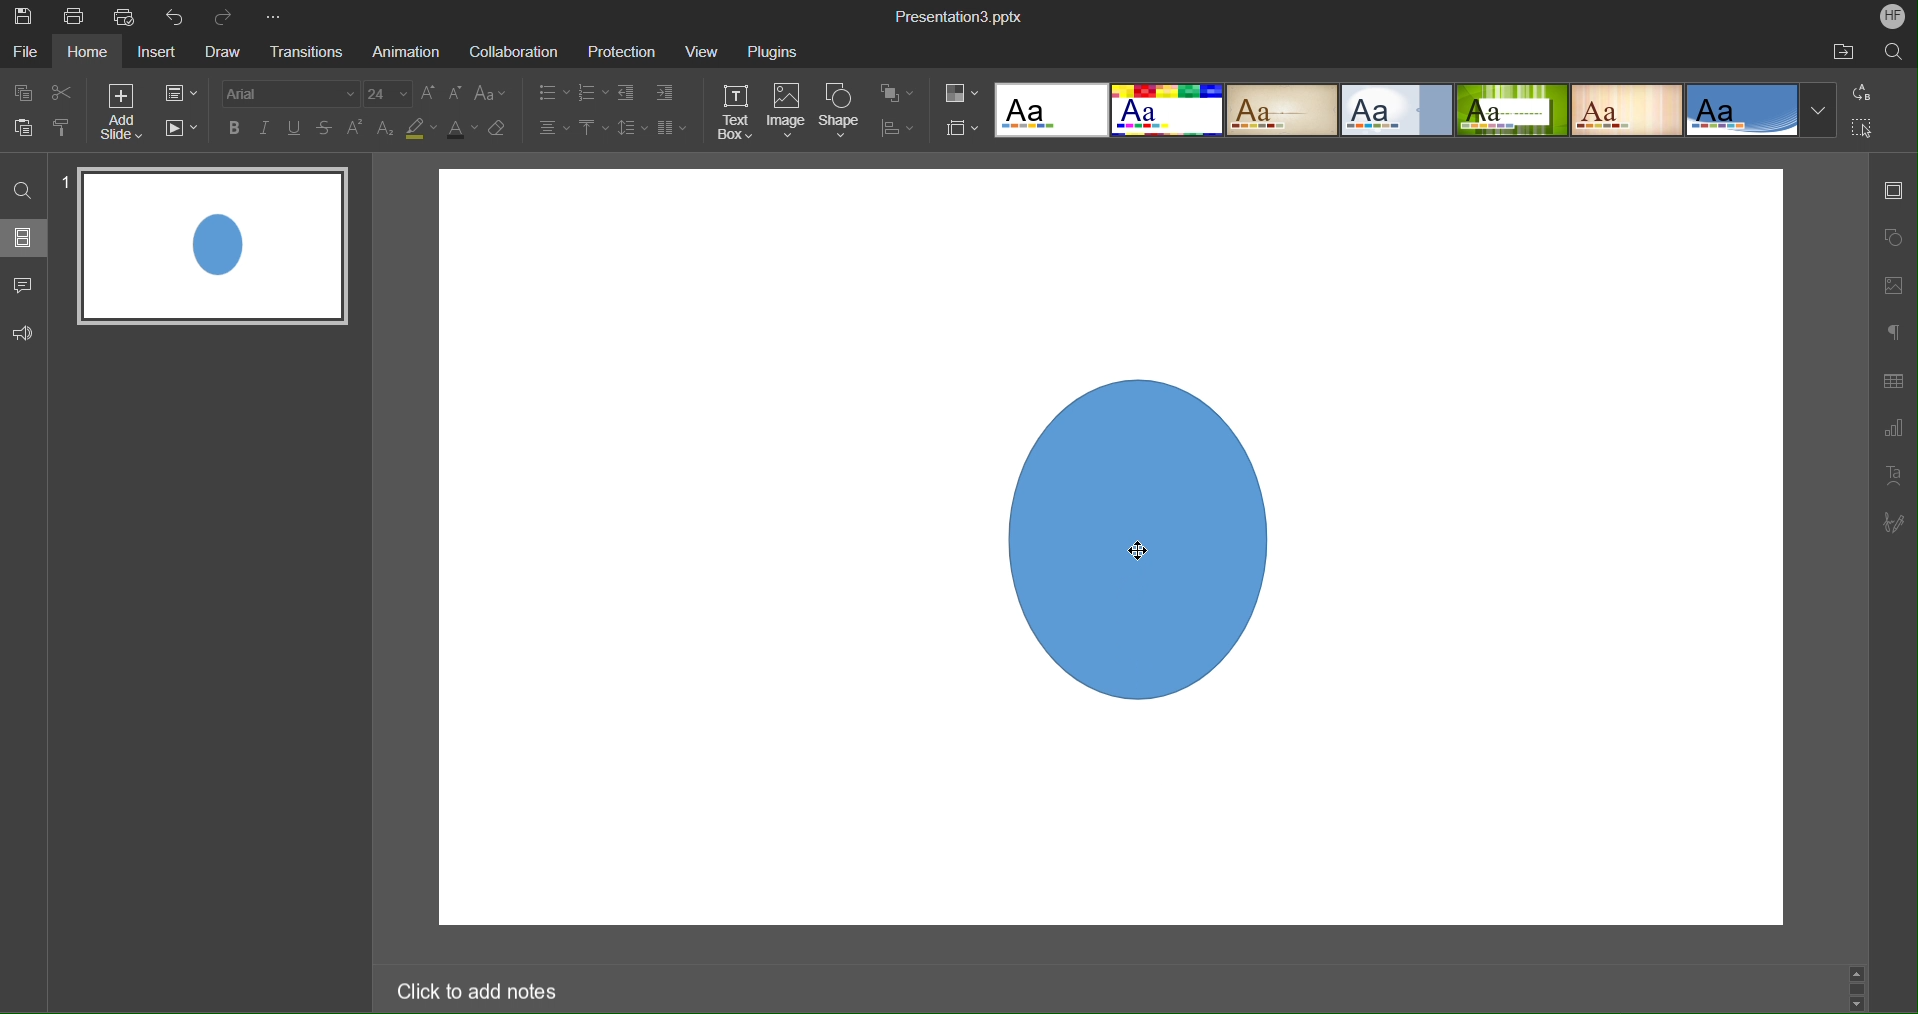 The width and height of the screenshot is (1918, 1014). What do you see at coordinates (494, 94) in the screenshot?
I see `Text Case Settings` at bounding box center [494, 94].